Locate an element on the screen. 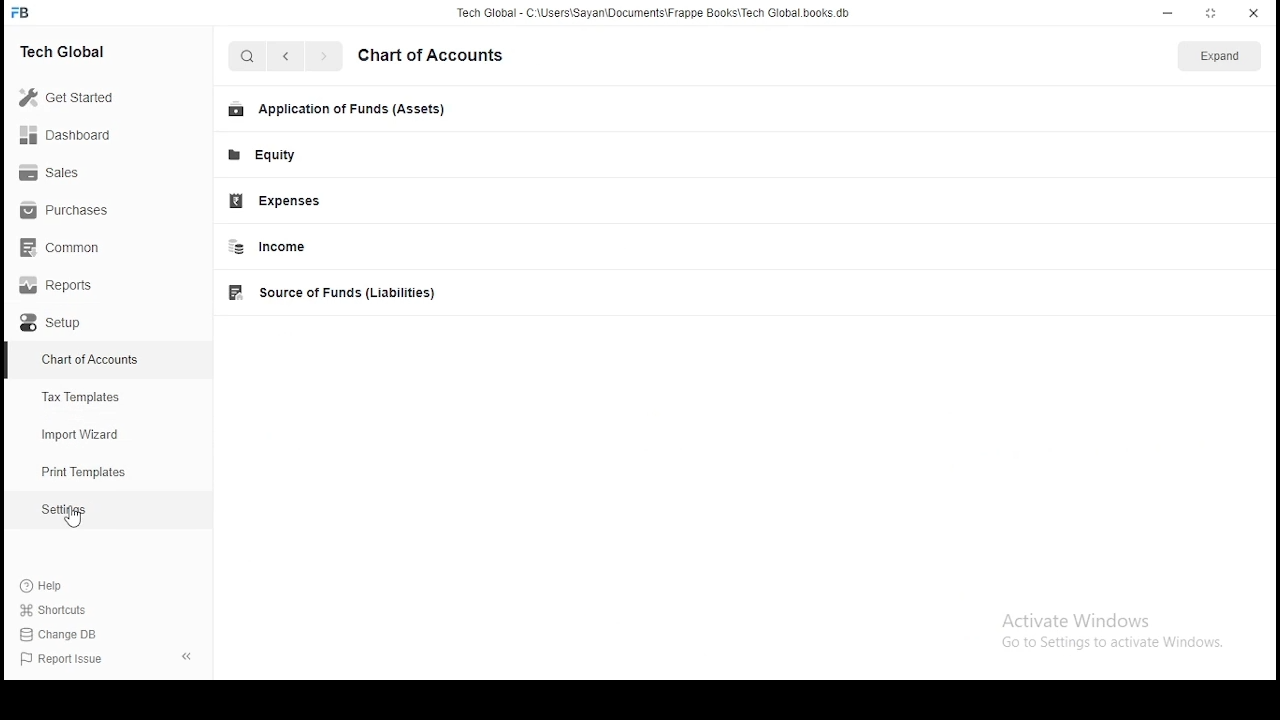 This screenshot has height=720, width=1280. hide sidebar is located at coordinates (187, 656).